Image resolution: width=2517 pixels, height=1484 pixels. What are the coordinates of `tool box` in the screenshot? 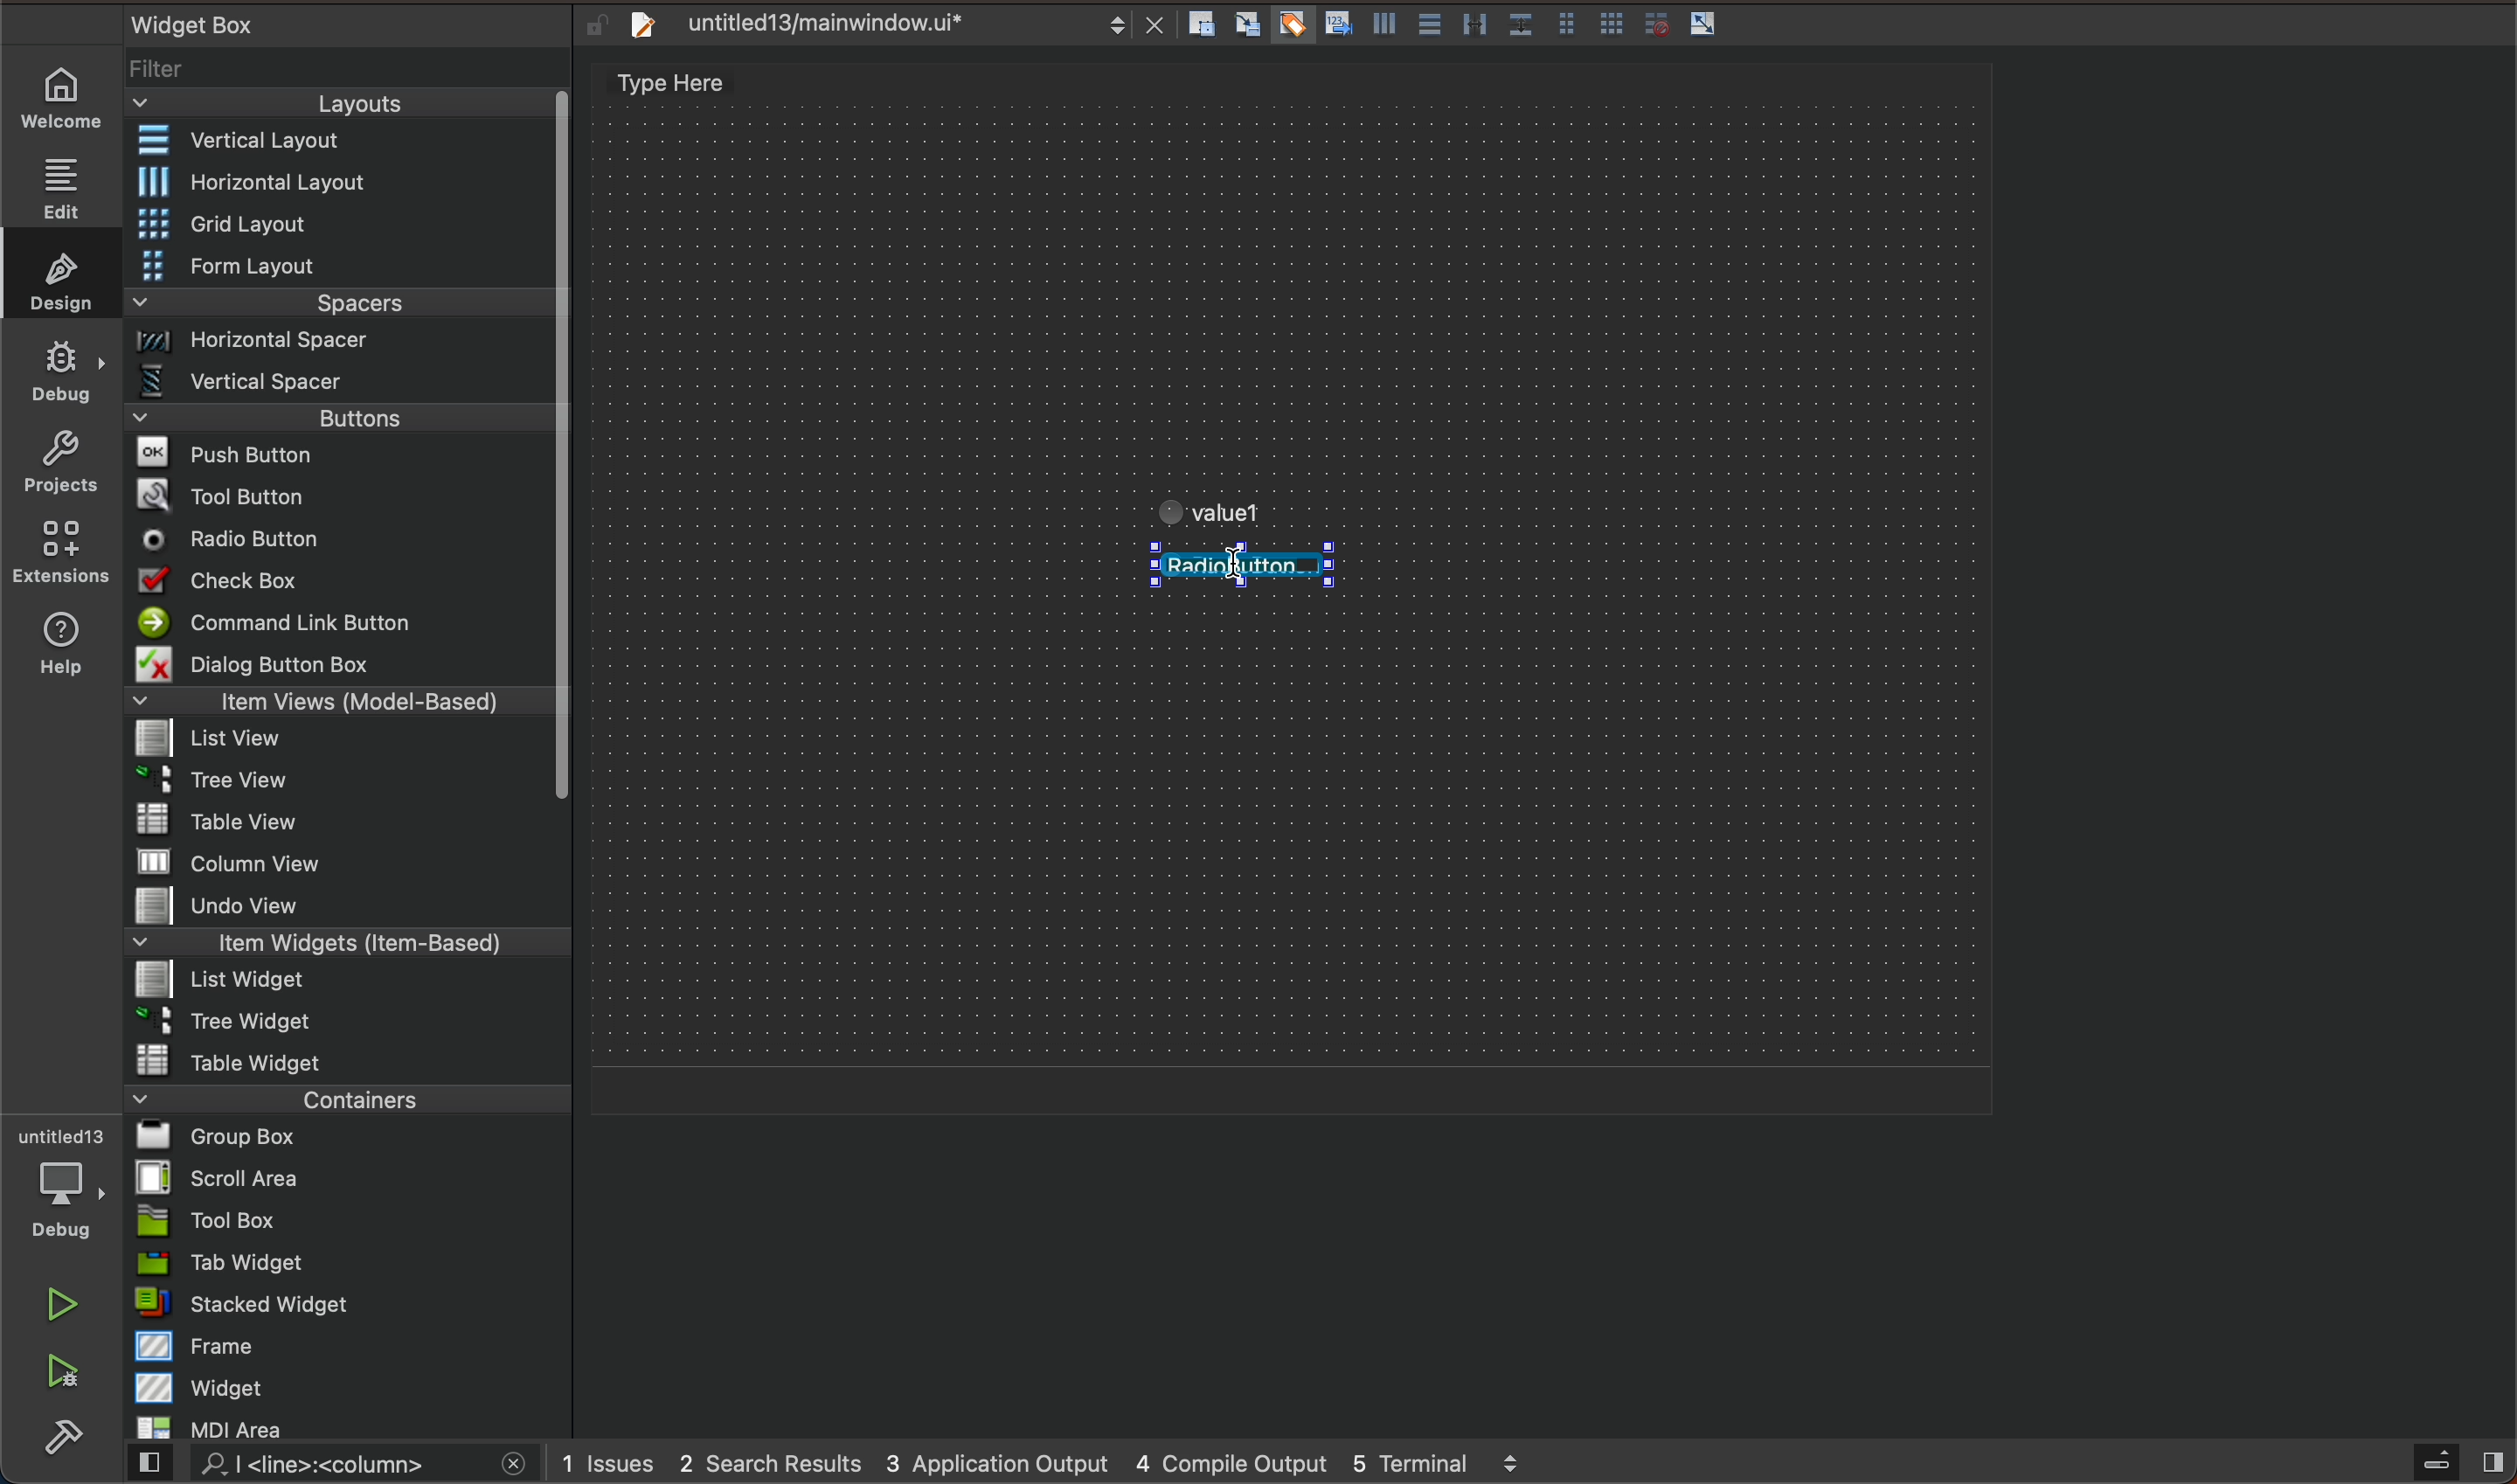 It's located at (348, 1220).